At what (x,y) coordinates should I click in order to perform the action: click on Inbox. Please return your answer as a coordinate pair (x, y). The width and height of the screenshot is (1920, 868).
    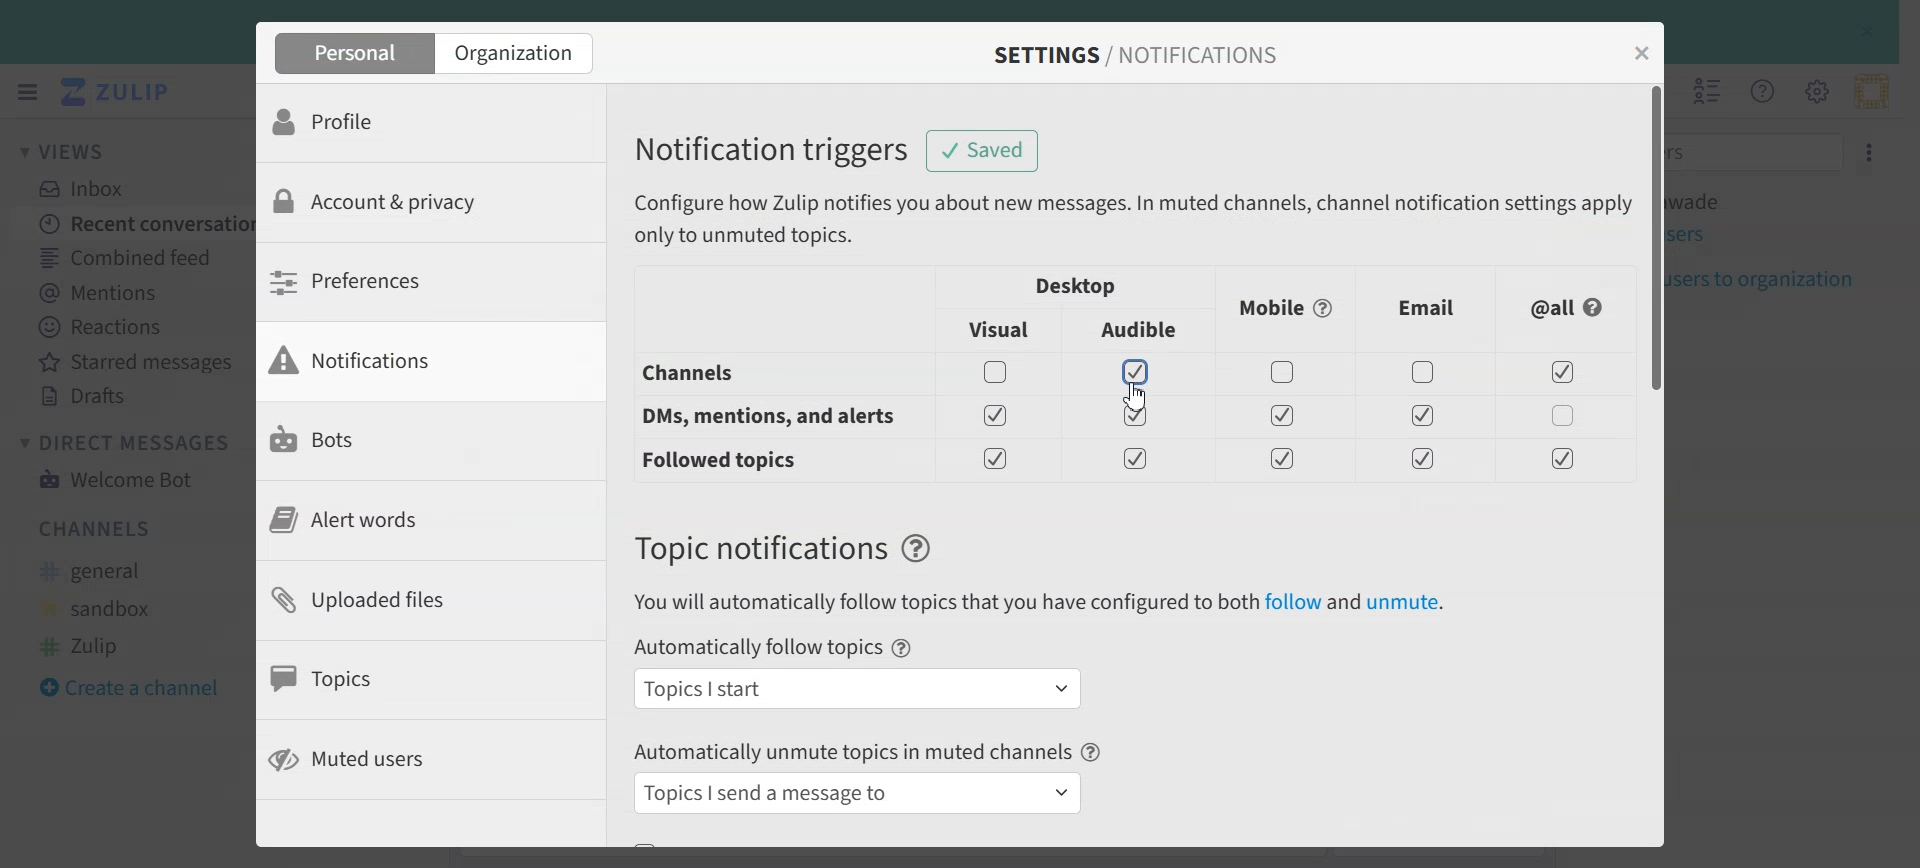
    Looking at the image, I should click on (91, 188).